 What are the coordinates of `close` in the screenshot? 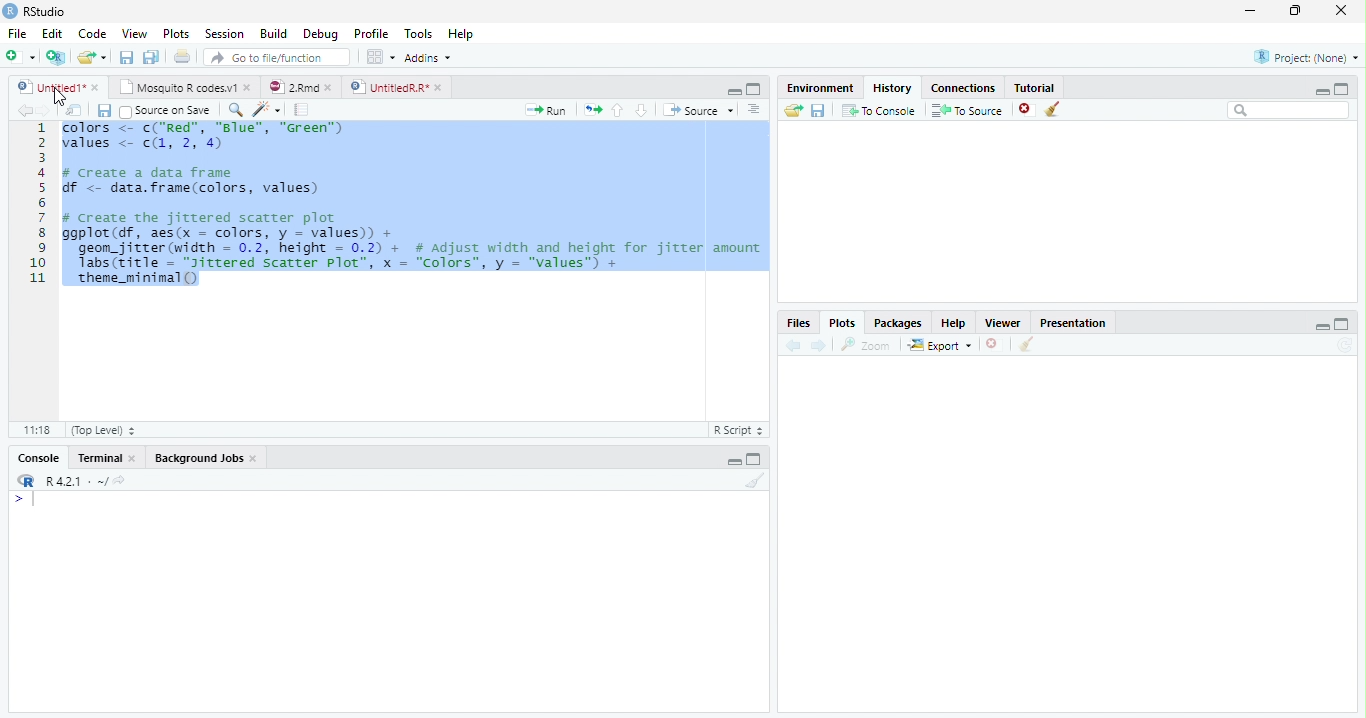 It's located at (1341, 10).